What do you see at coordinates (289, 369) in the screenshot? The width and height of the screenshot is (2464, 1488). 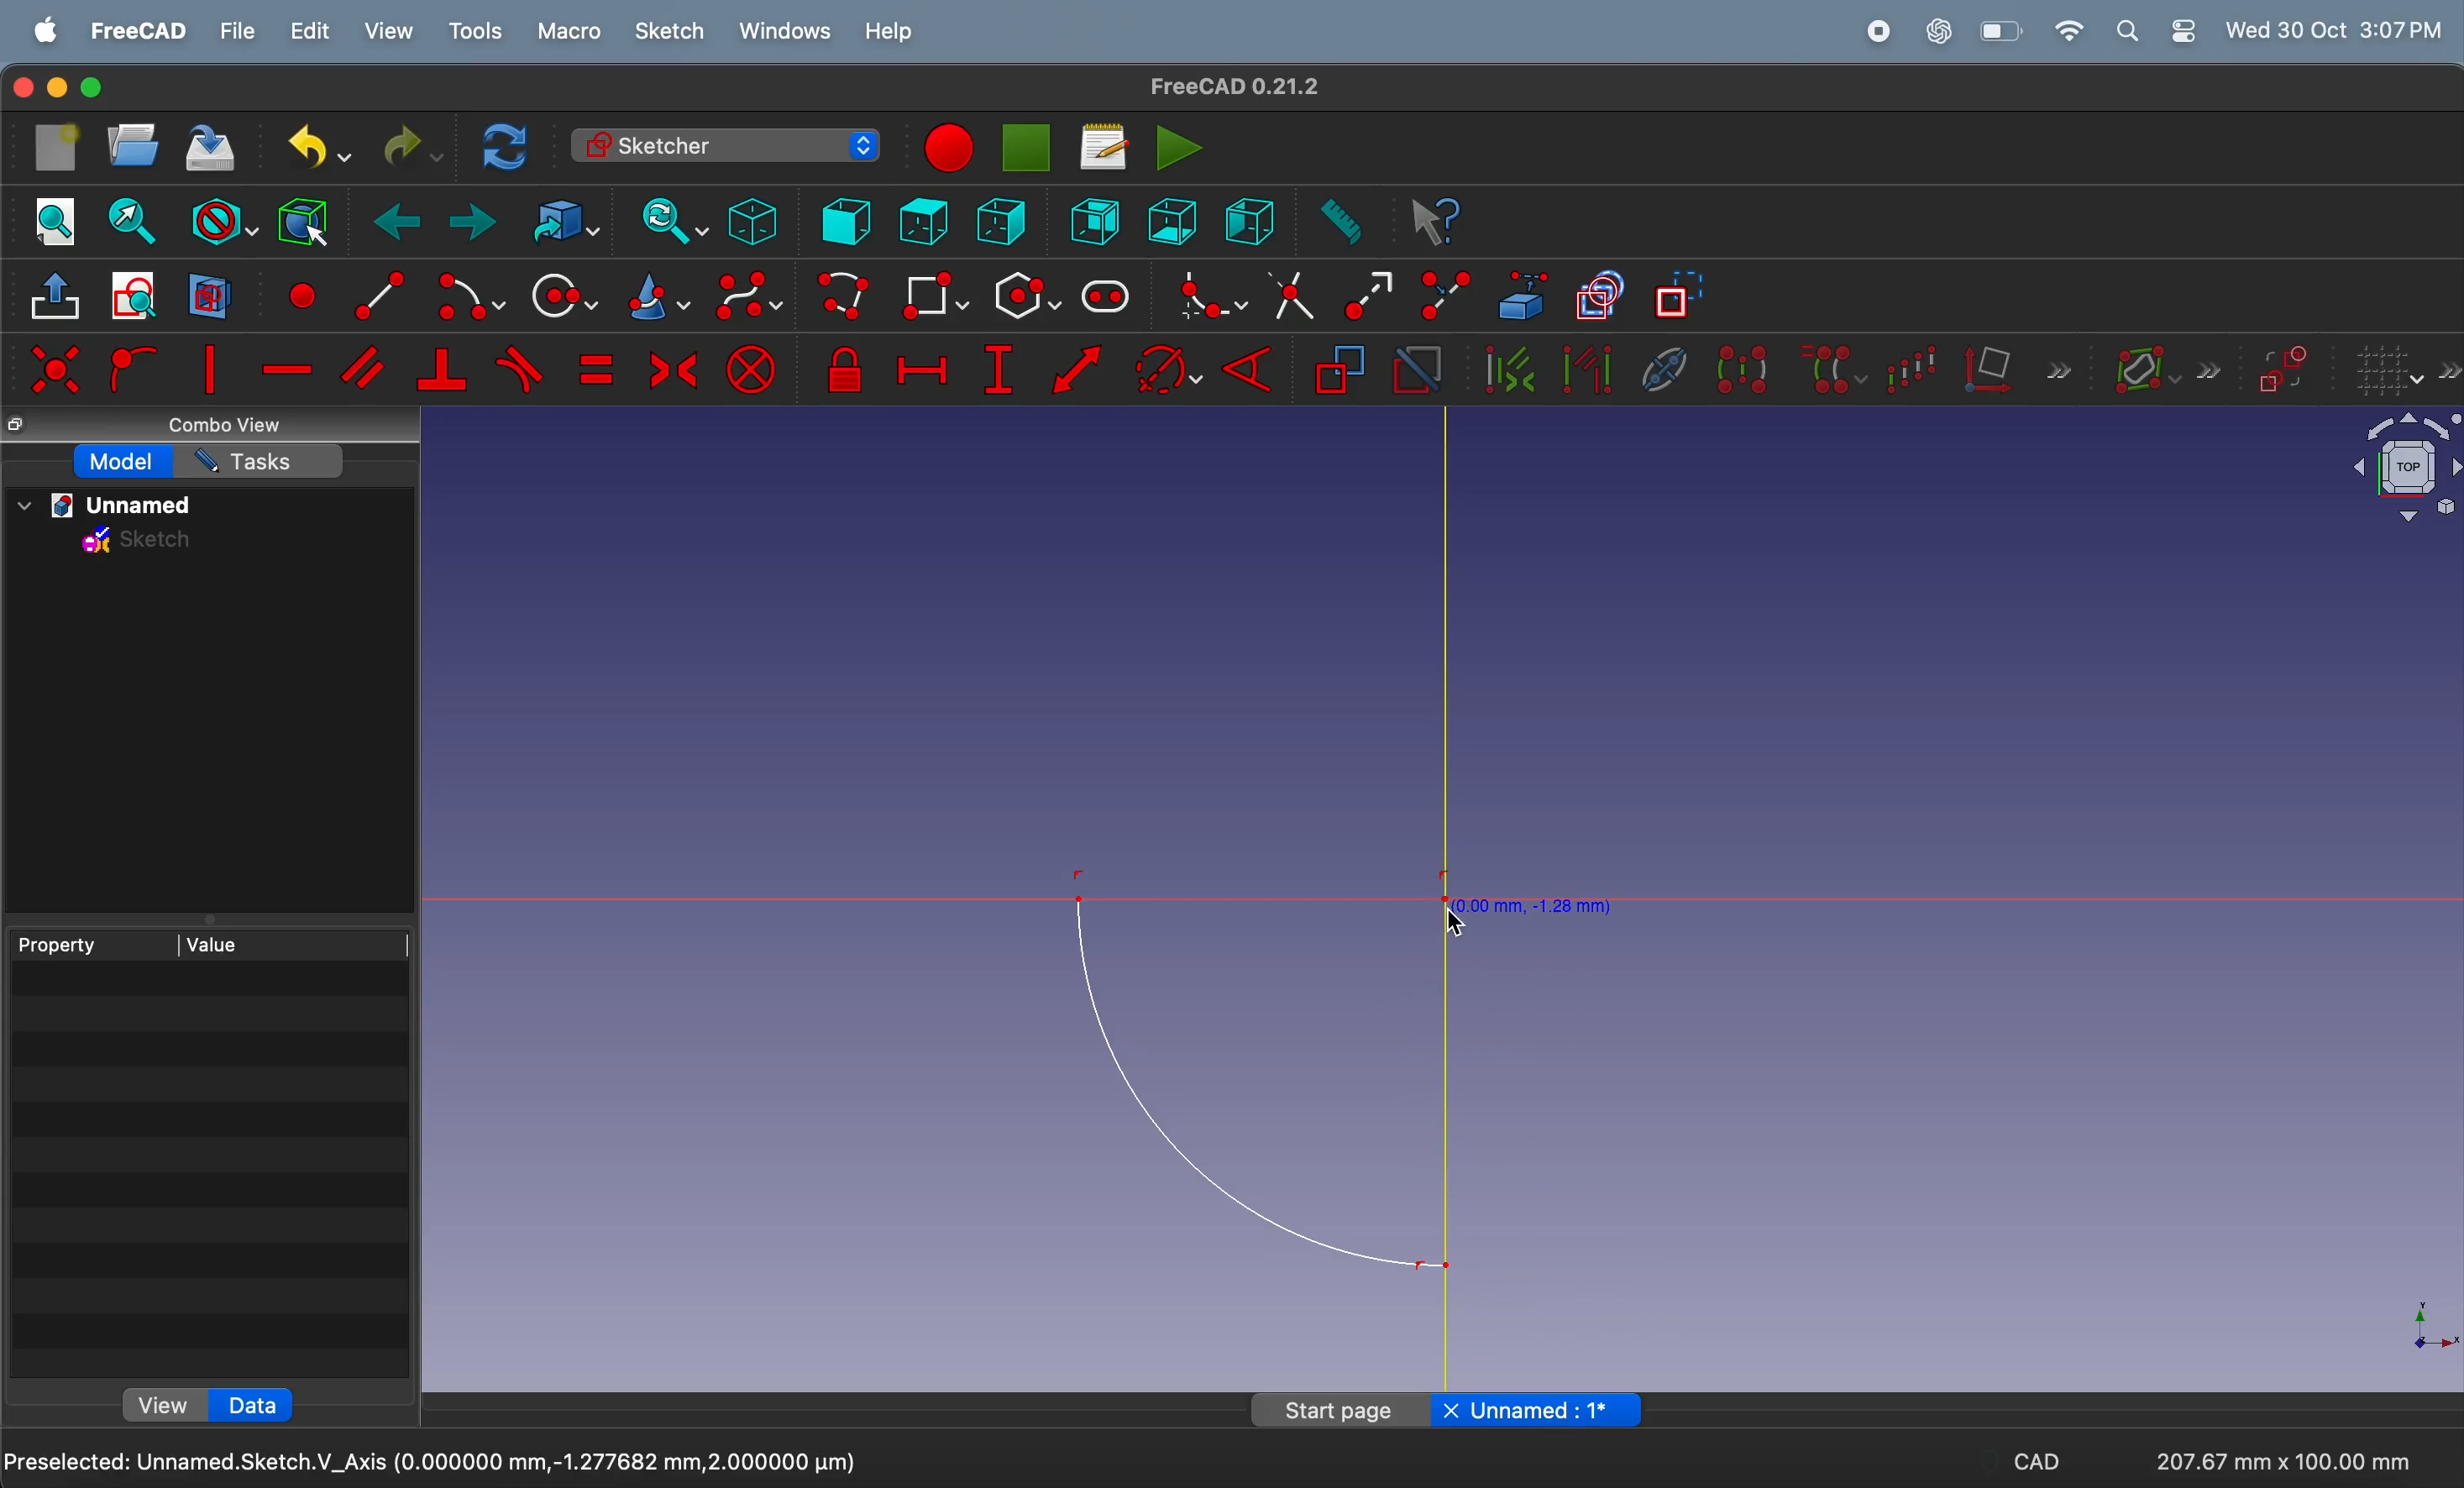 I see `constrain horrizontal` at bounding box center [289, 369].